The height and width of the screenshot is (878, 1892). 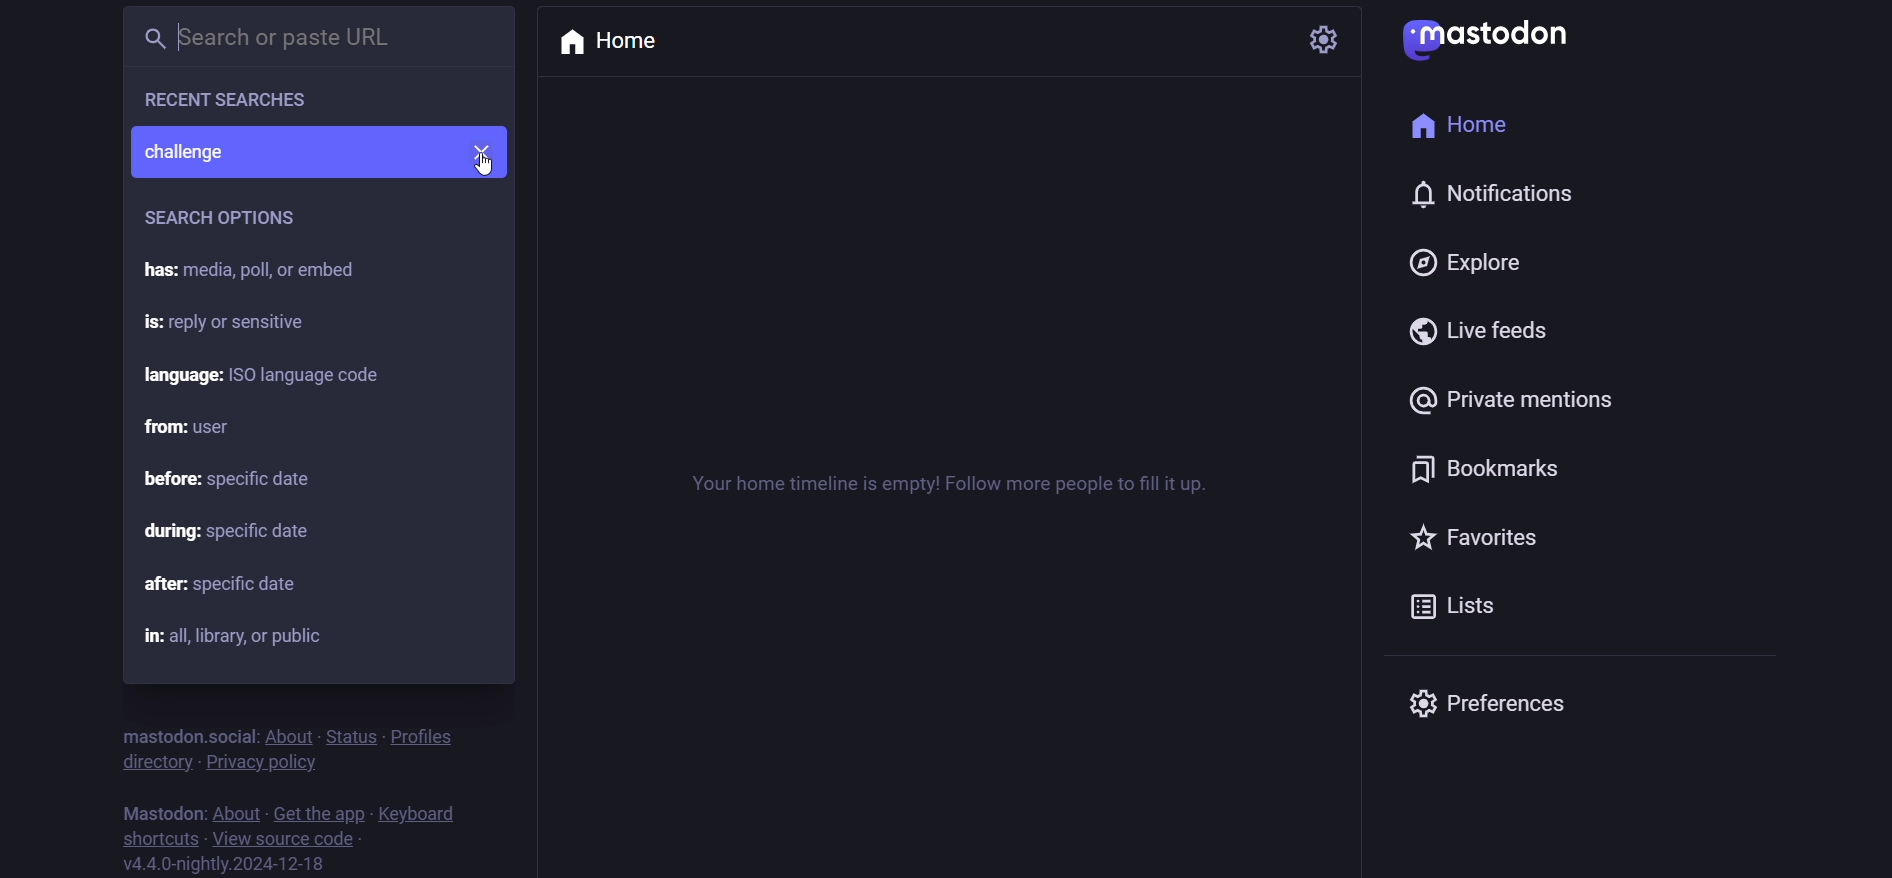 What do you see at coordinates (421, 815) in the screenshot?
I see `keyboard` at bounding box center [421, 815].